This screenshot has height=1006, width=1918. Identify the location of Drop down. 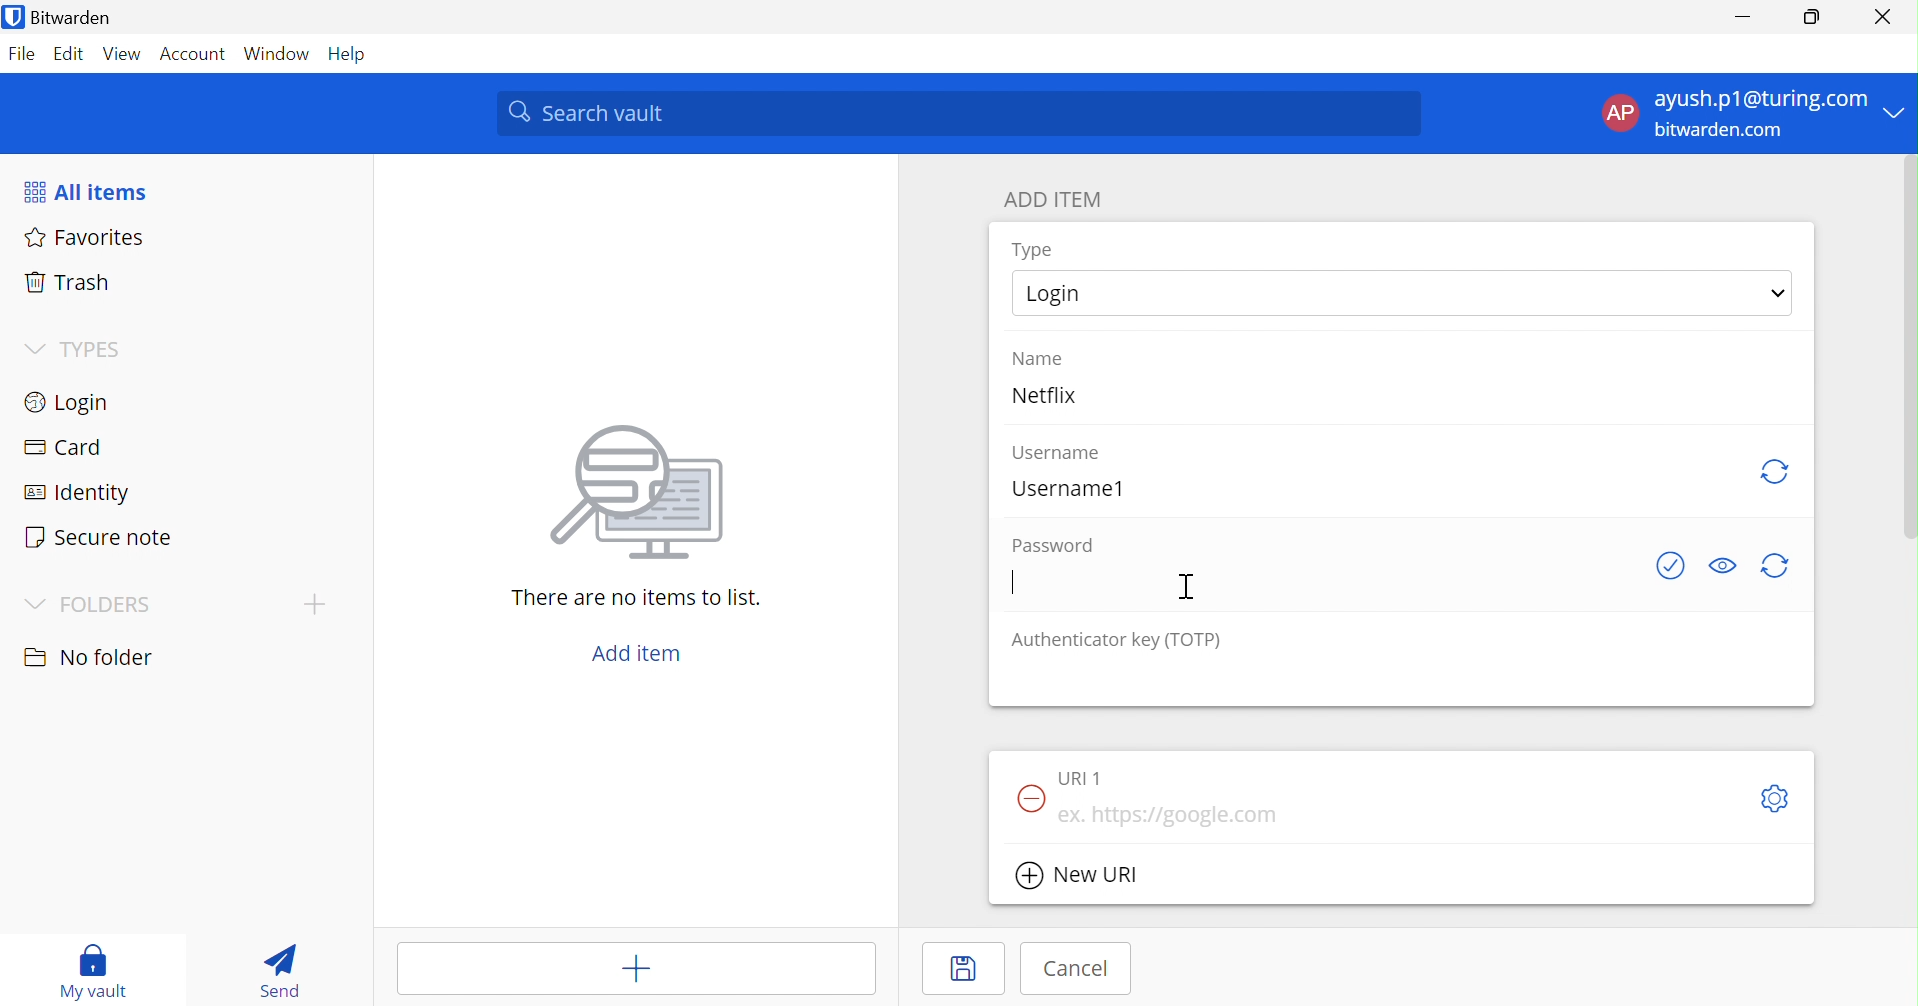
(1896, 111).